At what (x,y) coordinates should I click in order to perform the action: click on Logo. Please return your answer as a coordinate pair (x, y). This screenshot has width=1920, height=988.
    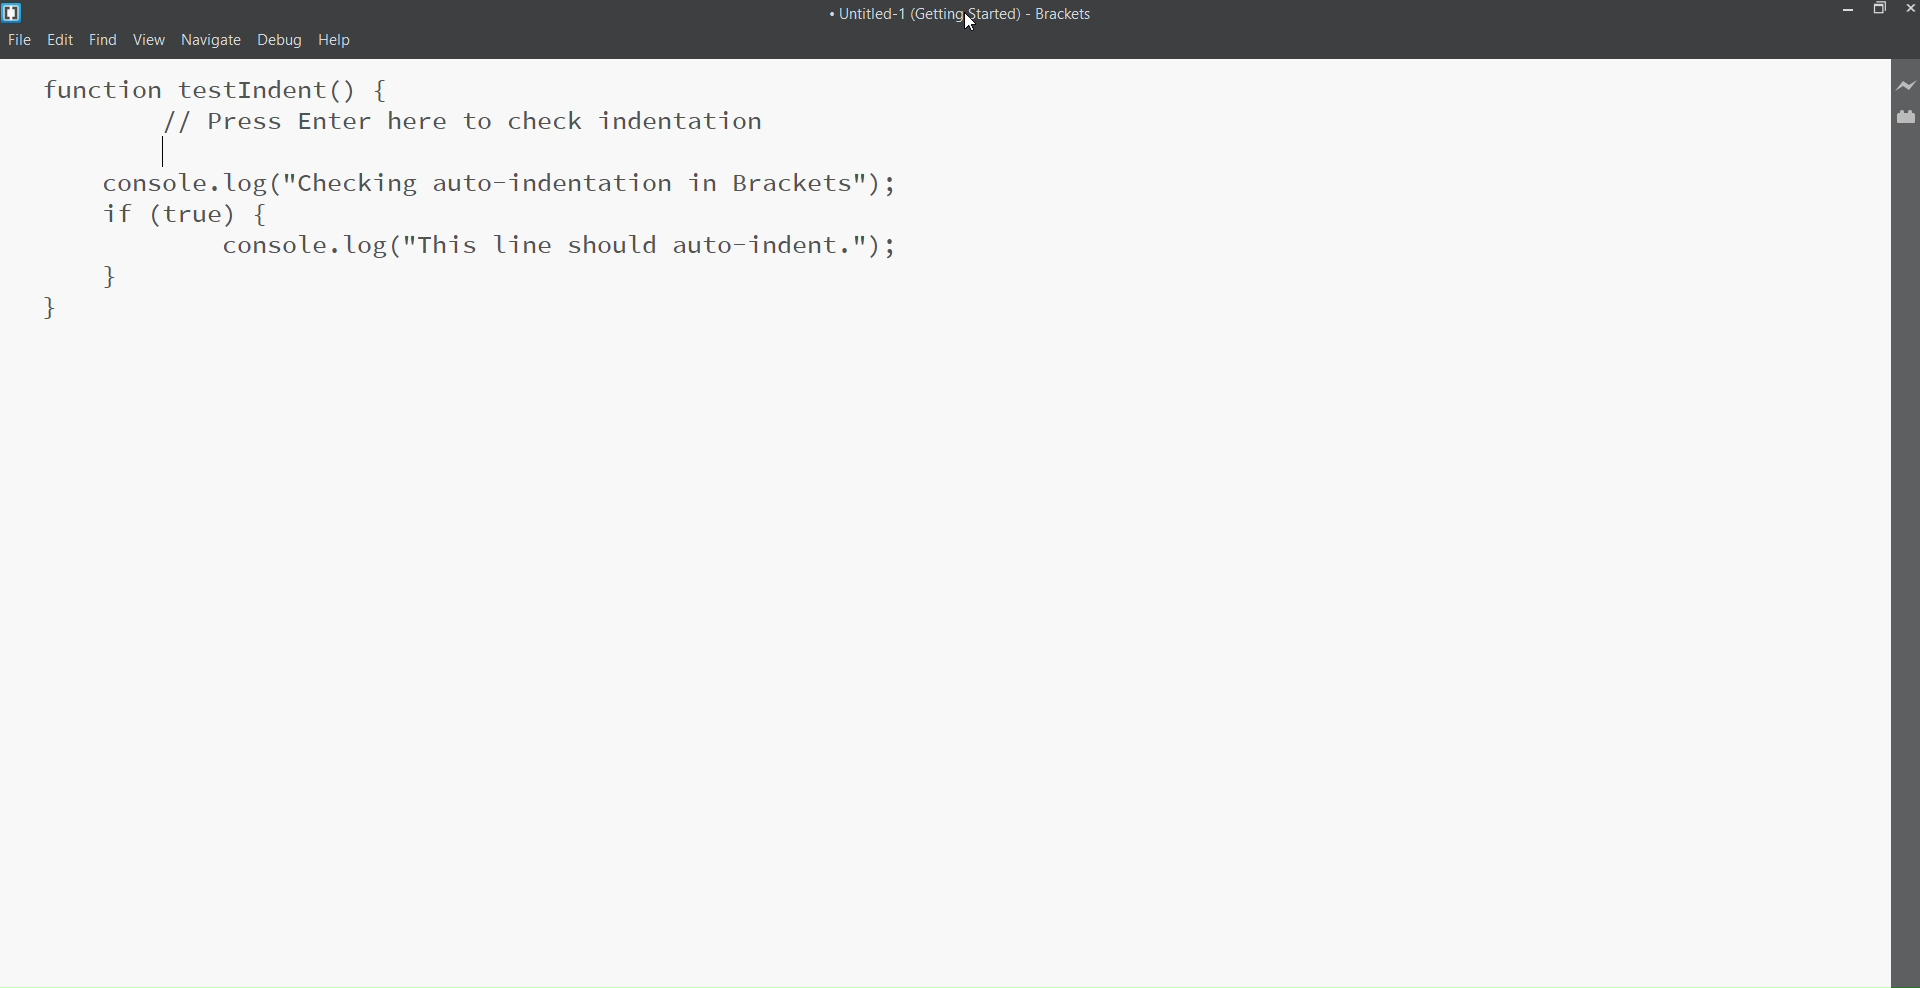
    Looking at the image, I should click on (14, 12).